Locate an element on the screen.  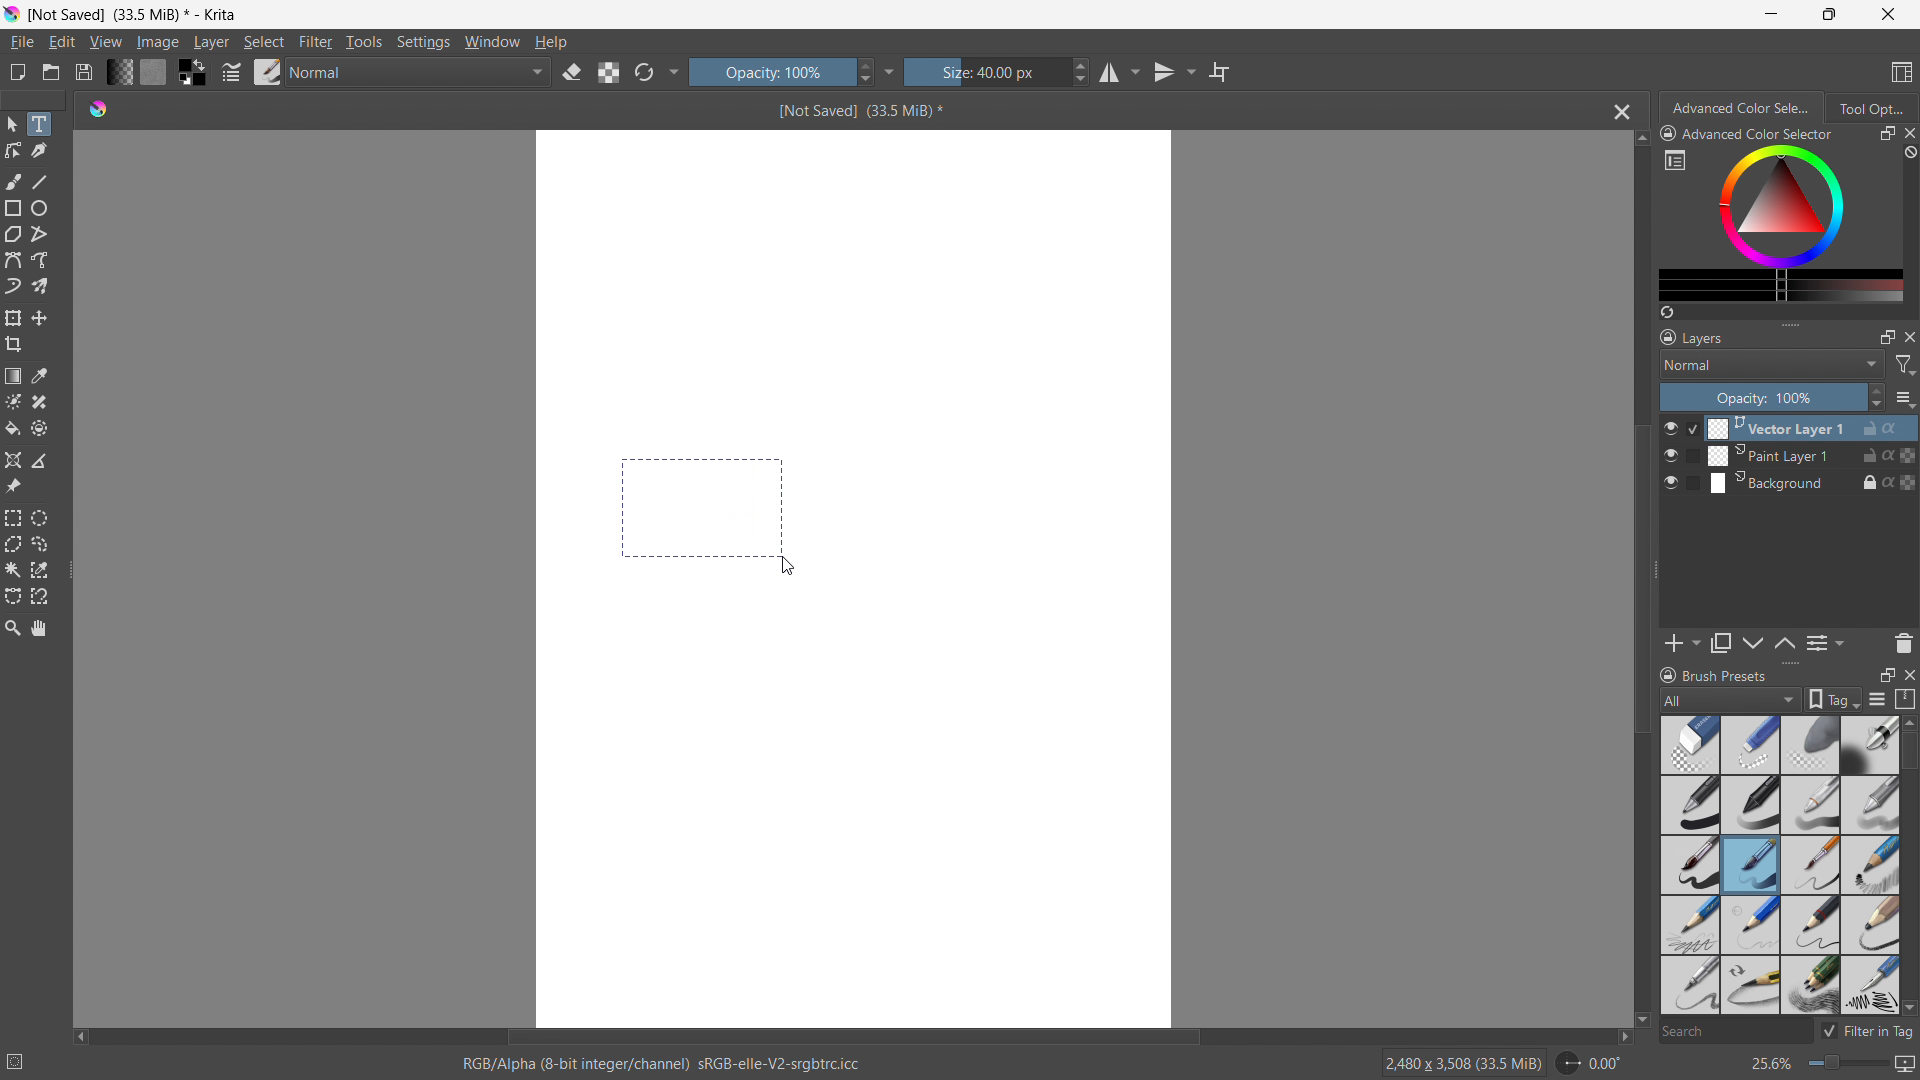
colorize mask tool is located at coordinates (13, 401).